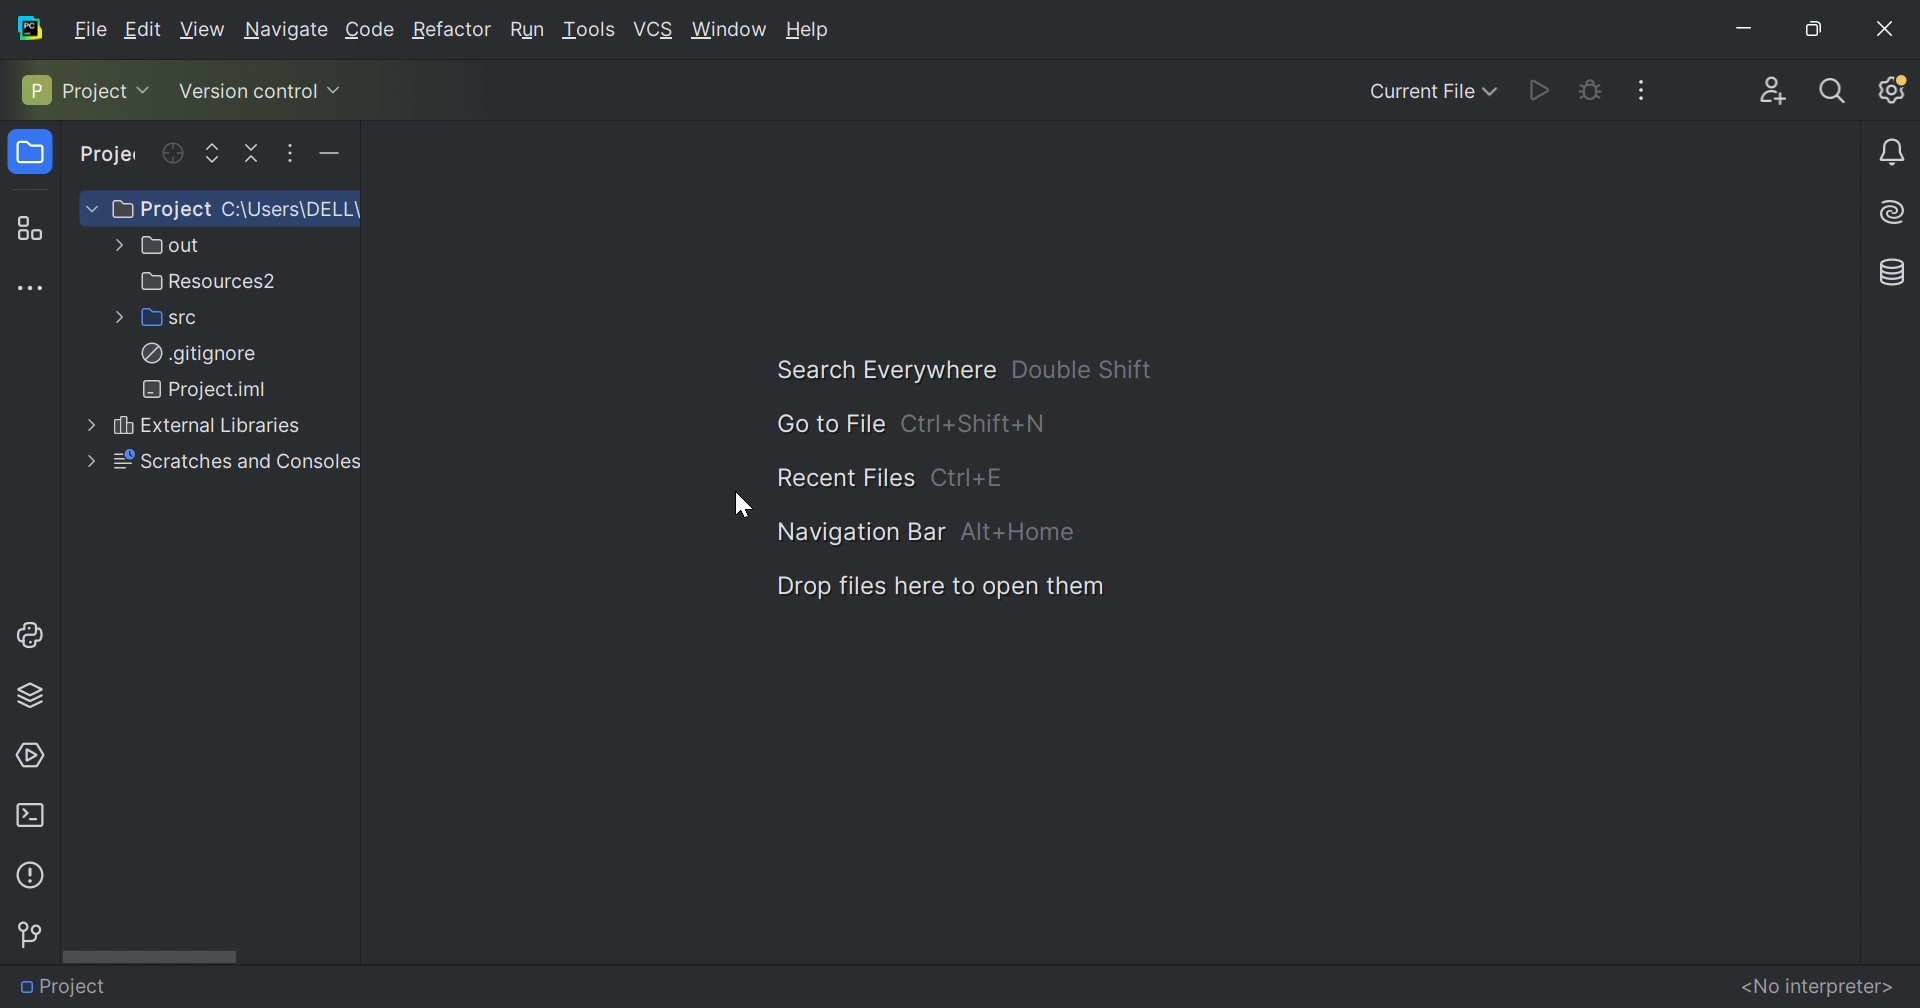 The image size is (1920, 1008). What do you see at coordinates (31, 27) in the screenshot?
I see `PyCharm` at bounding box center [31, 27].